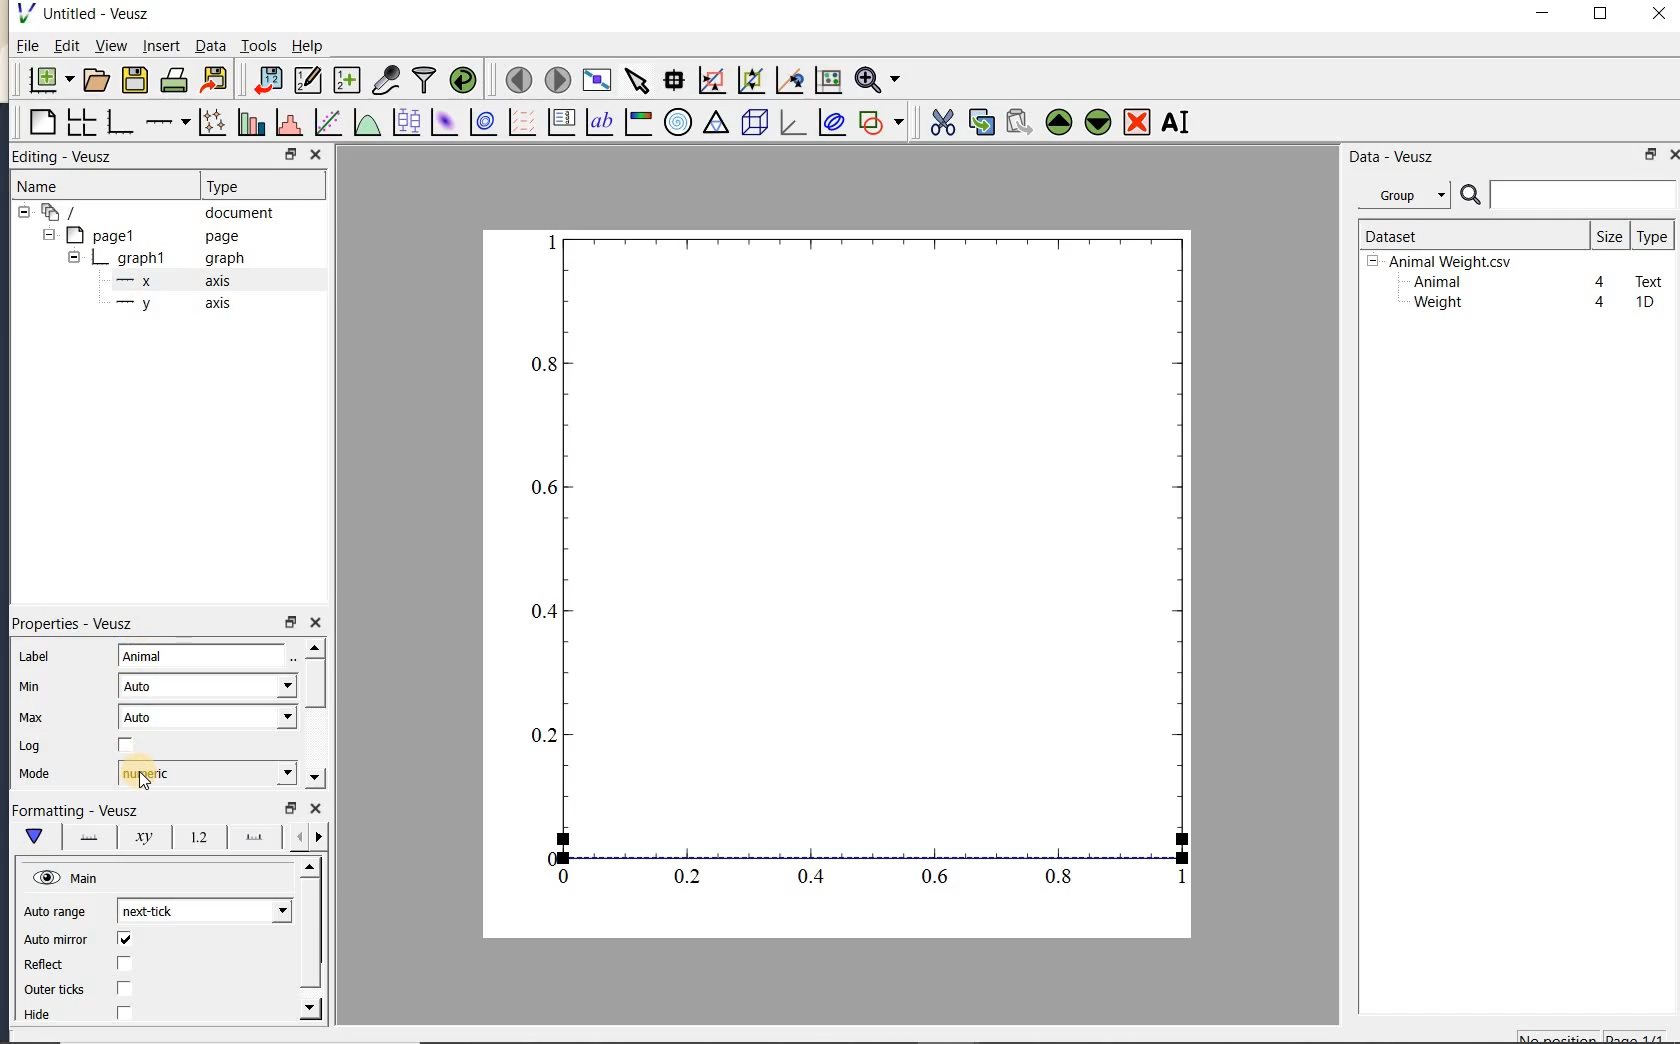 This screenshot has height=1044, width=1680. Describe the element at coordinates (1019, 124) in the screenshot. I see `paste widget from the clipboard` at that location.